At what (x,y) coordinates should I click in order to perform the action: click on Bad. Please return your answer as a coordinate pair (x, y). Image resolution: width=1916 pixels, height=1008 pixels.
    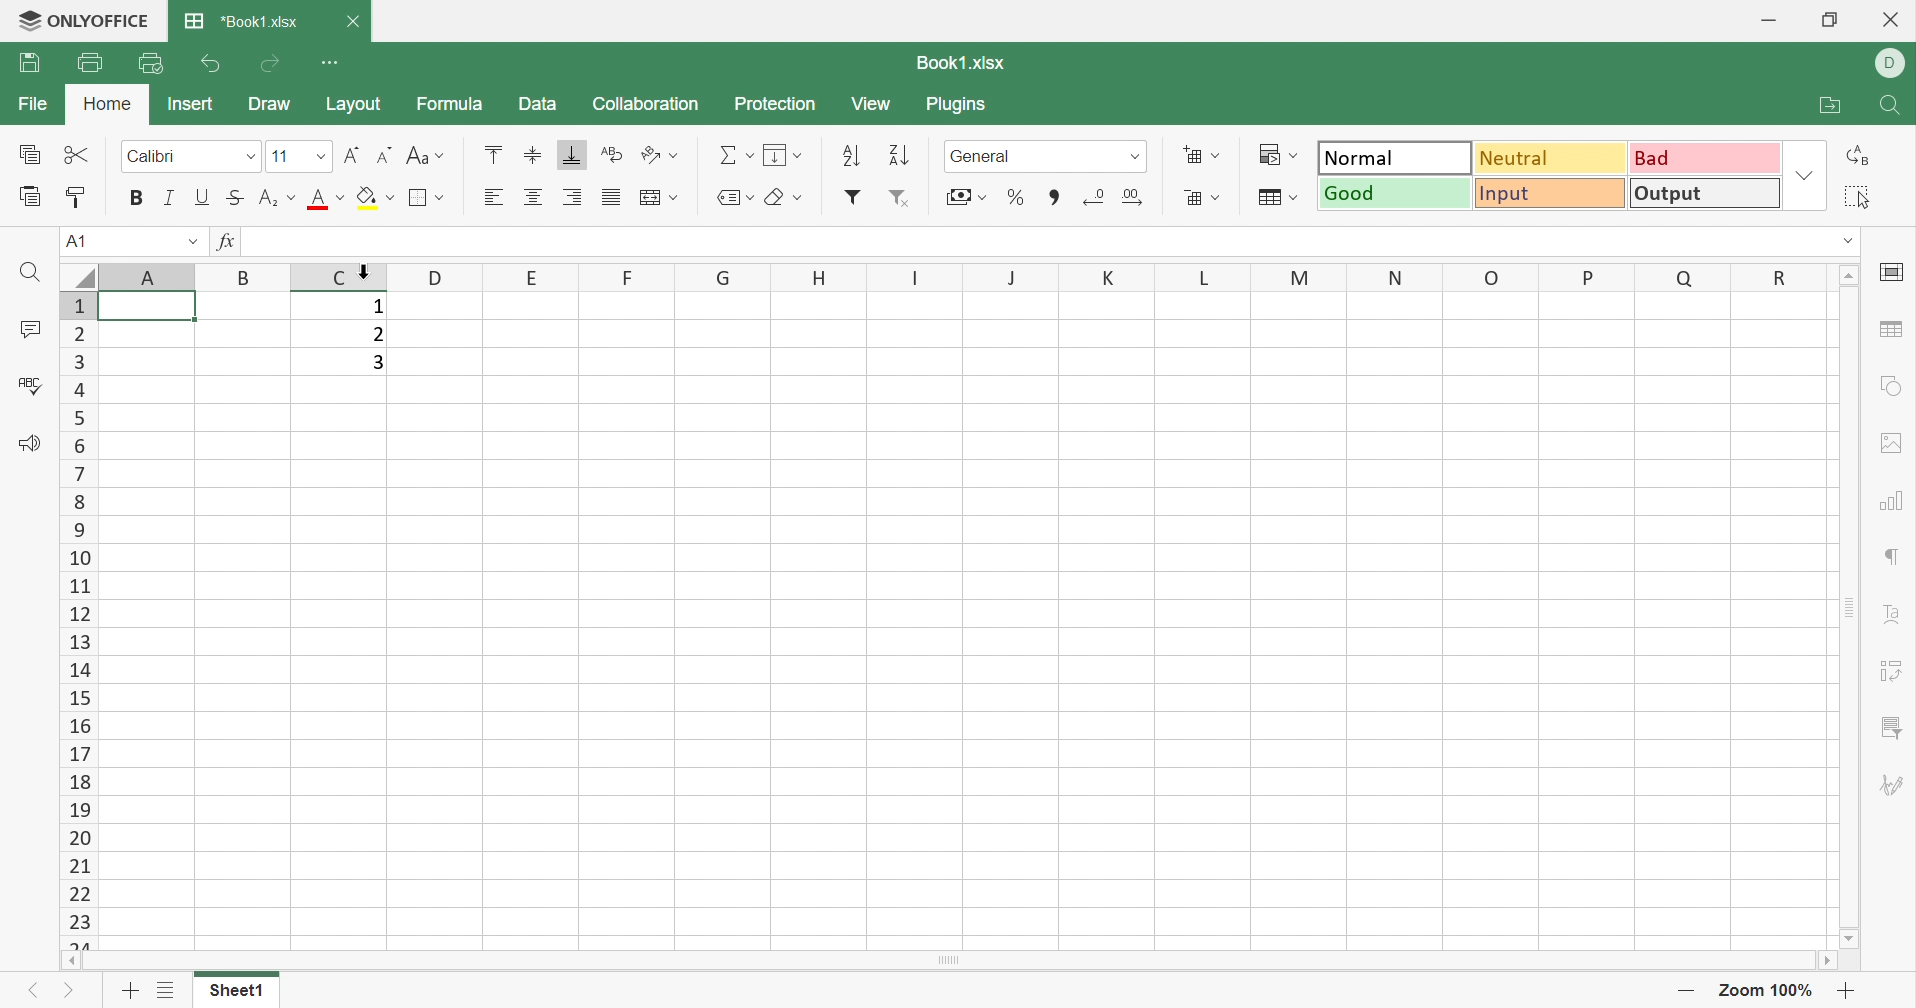
    Looking at the image, I should click on (1705, 158).